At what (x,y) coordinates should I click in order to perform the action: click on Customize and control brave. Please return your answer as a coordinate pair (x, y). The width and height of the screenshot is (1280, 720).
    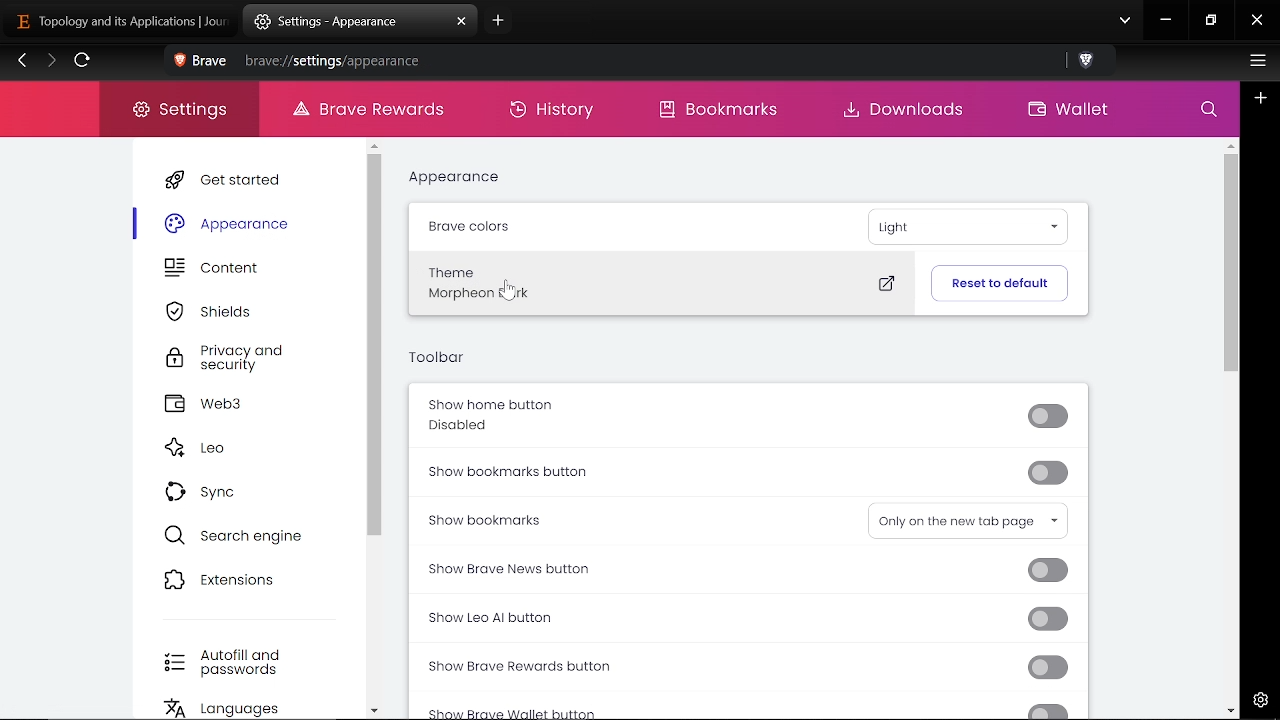
    Looking at the image, I should click on (1255, 63).